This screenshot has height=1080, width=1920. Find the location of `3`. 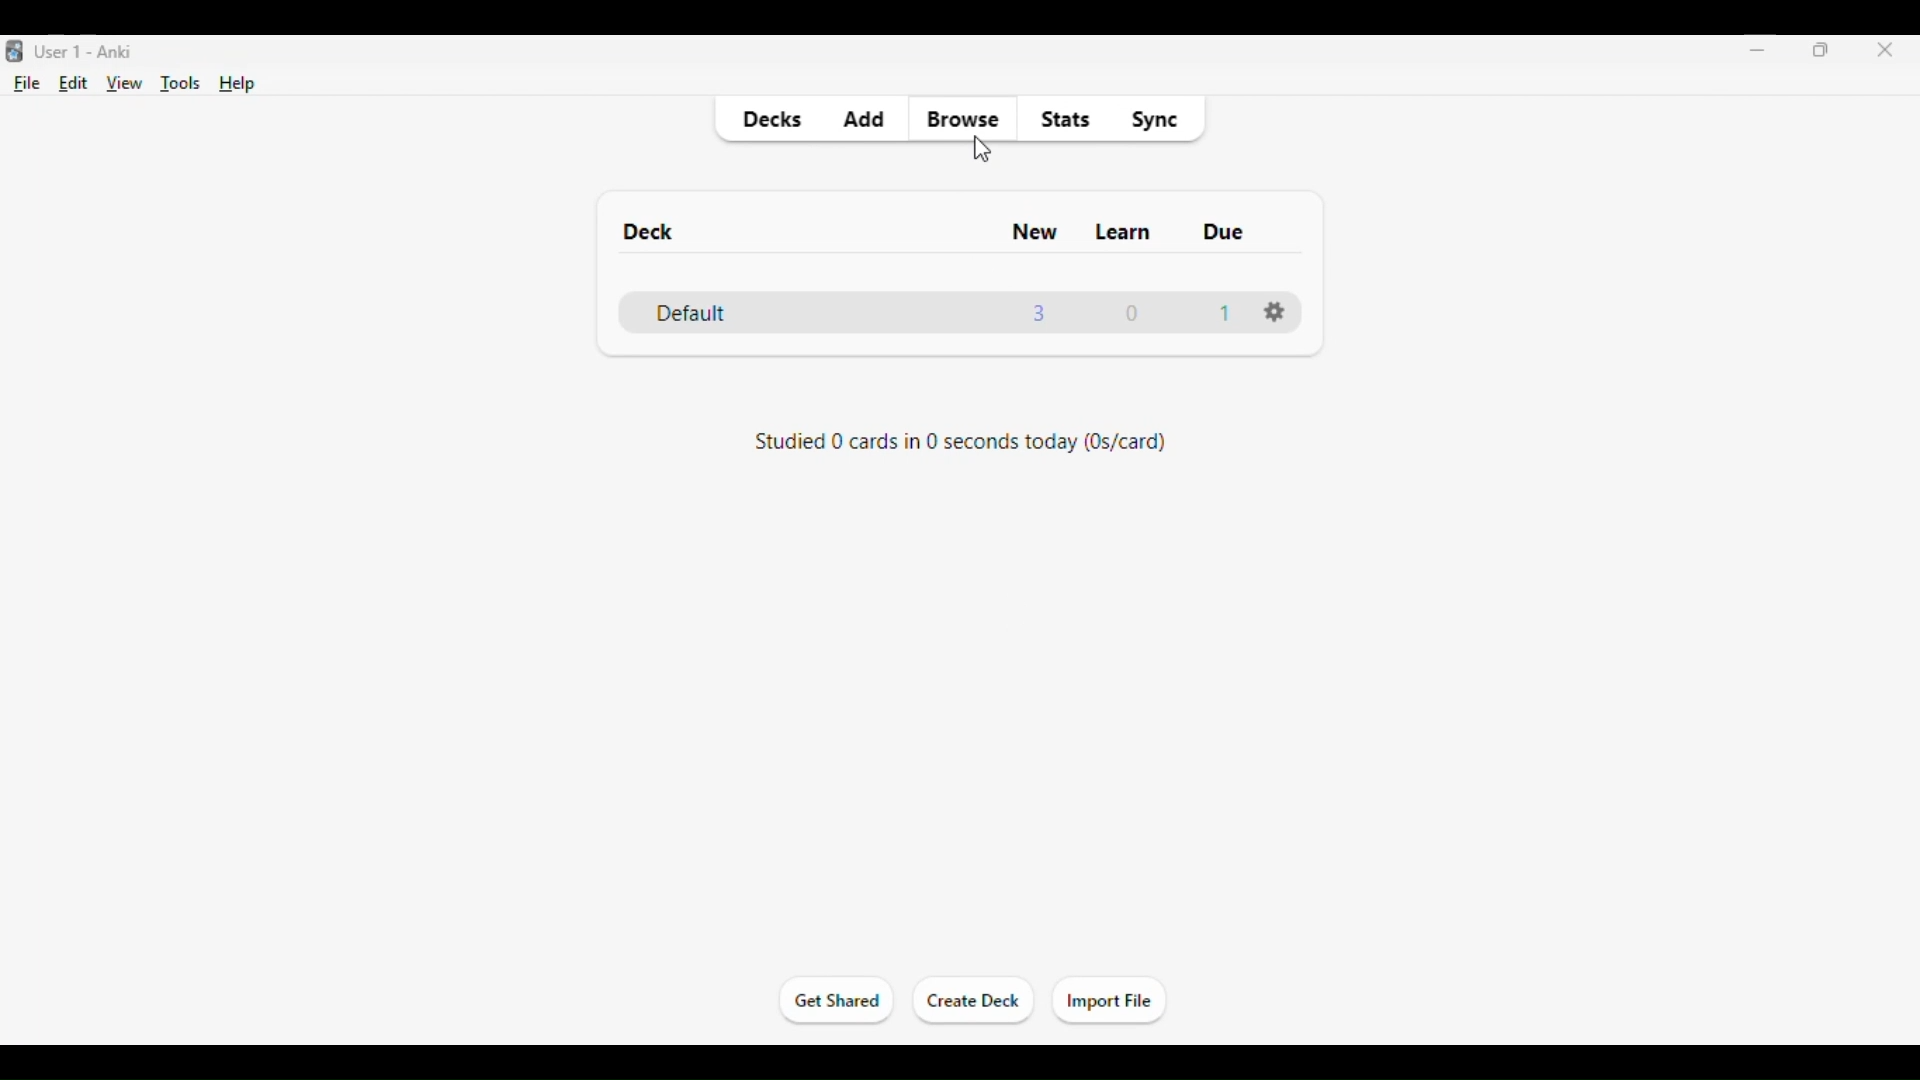

3 is located at coordinates (1038, 312).